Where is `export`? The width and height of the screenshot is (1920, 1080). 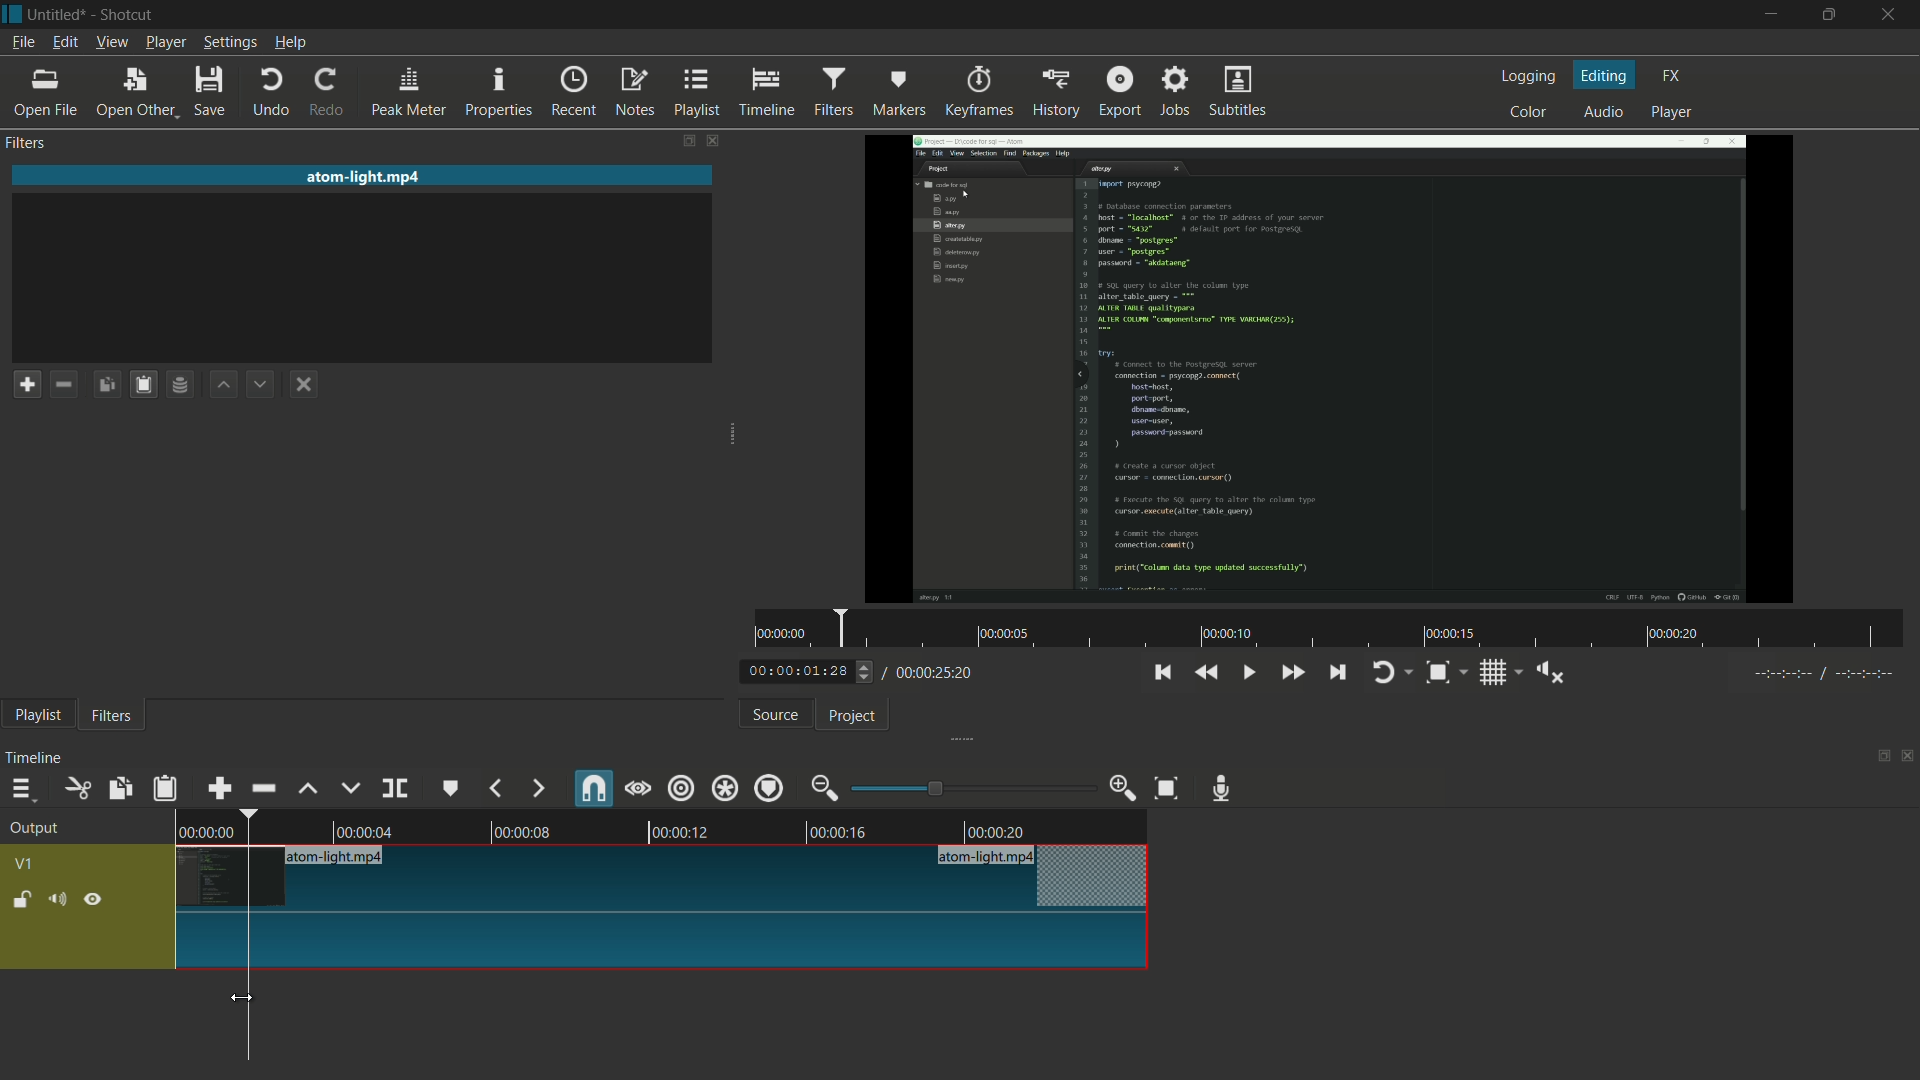
export is located at coordinates (1120, 89).